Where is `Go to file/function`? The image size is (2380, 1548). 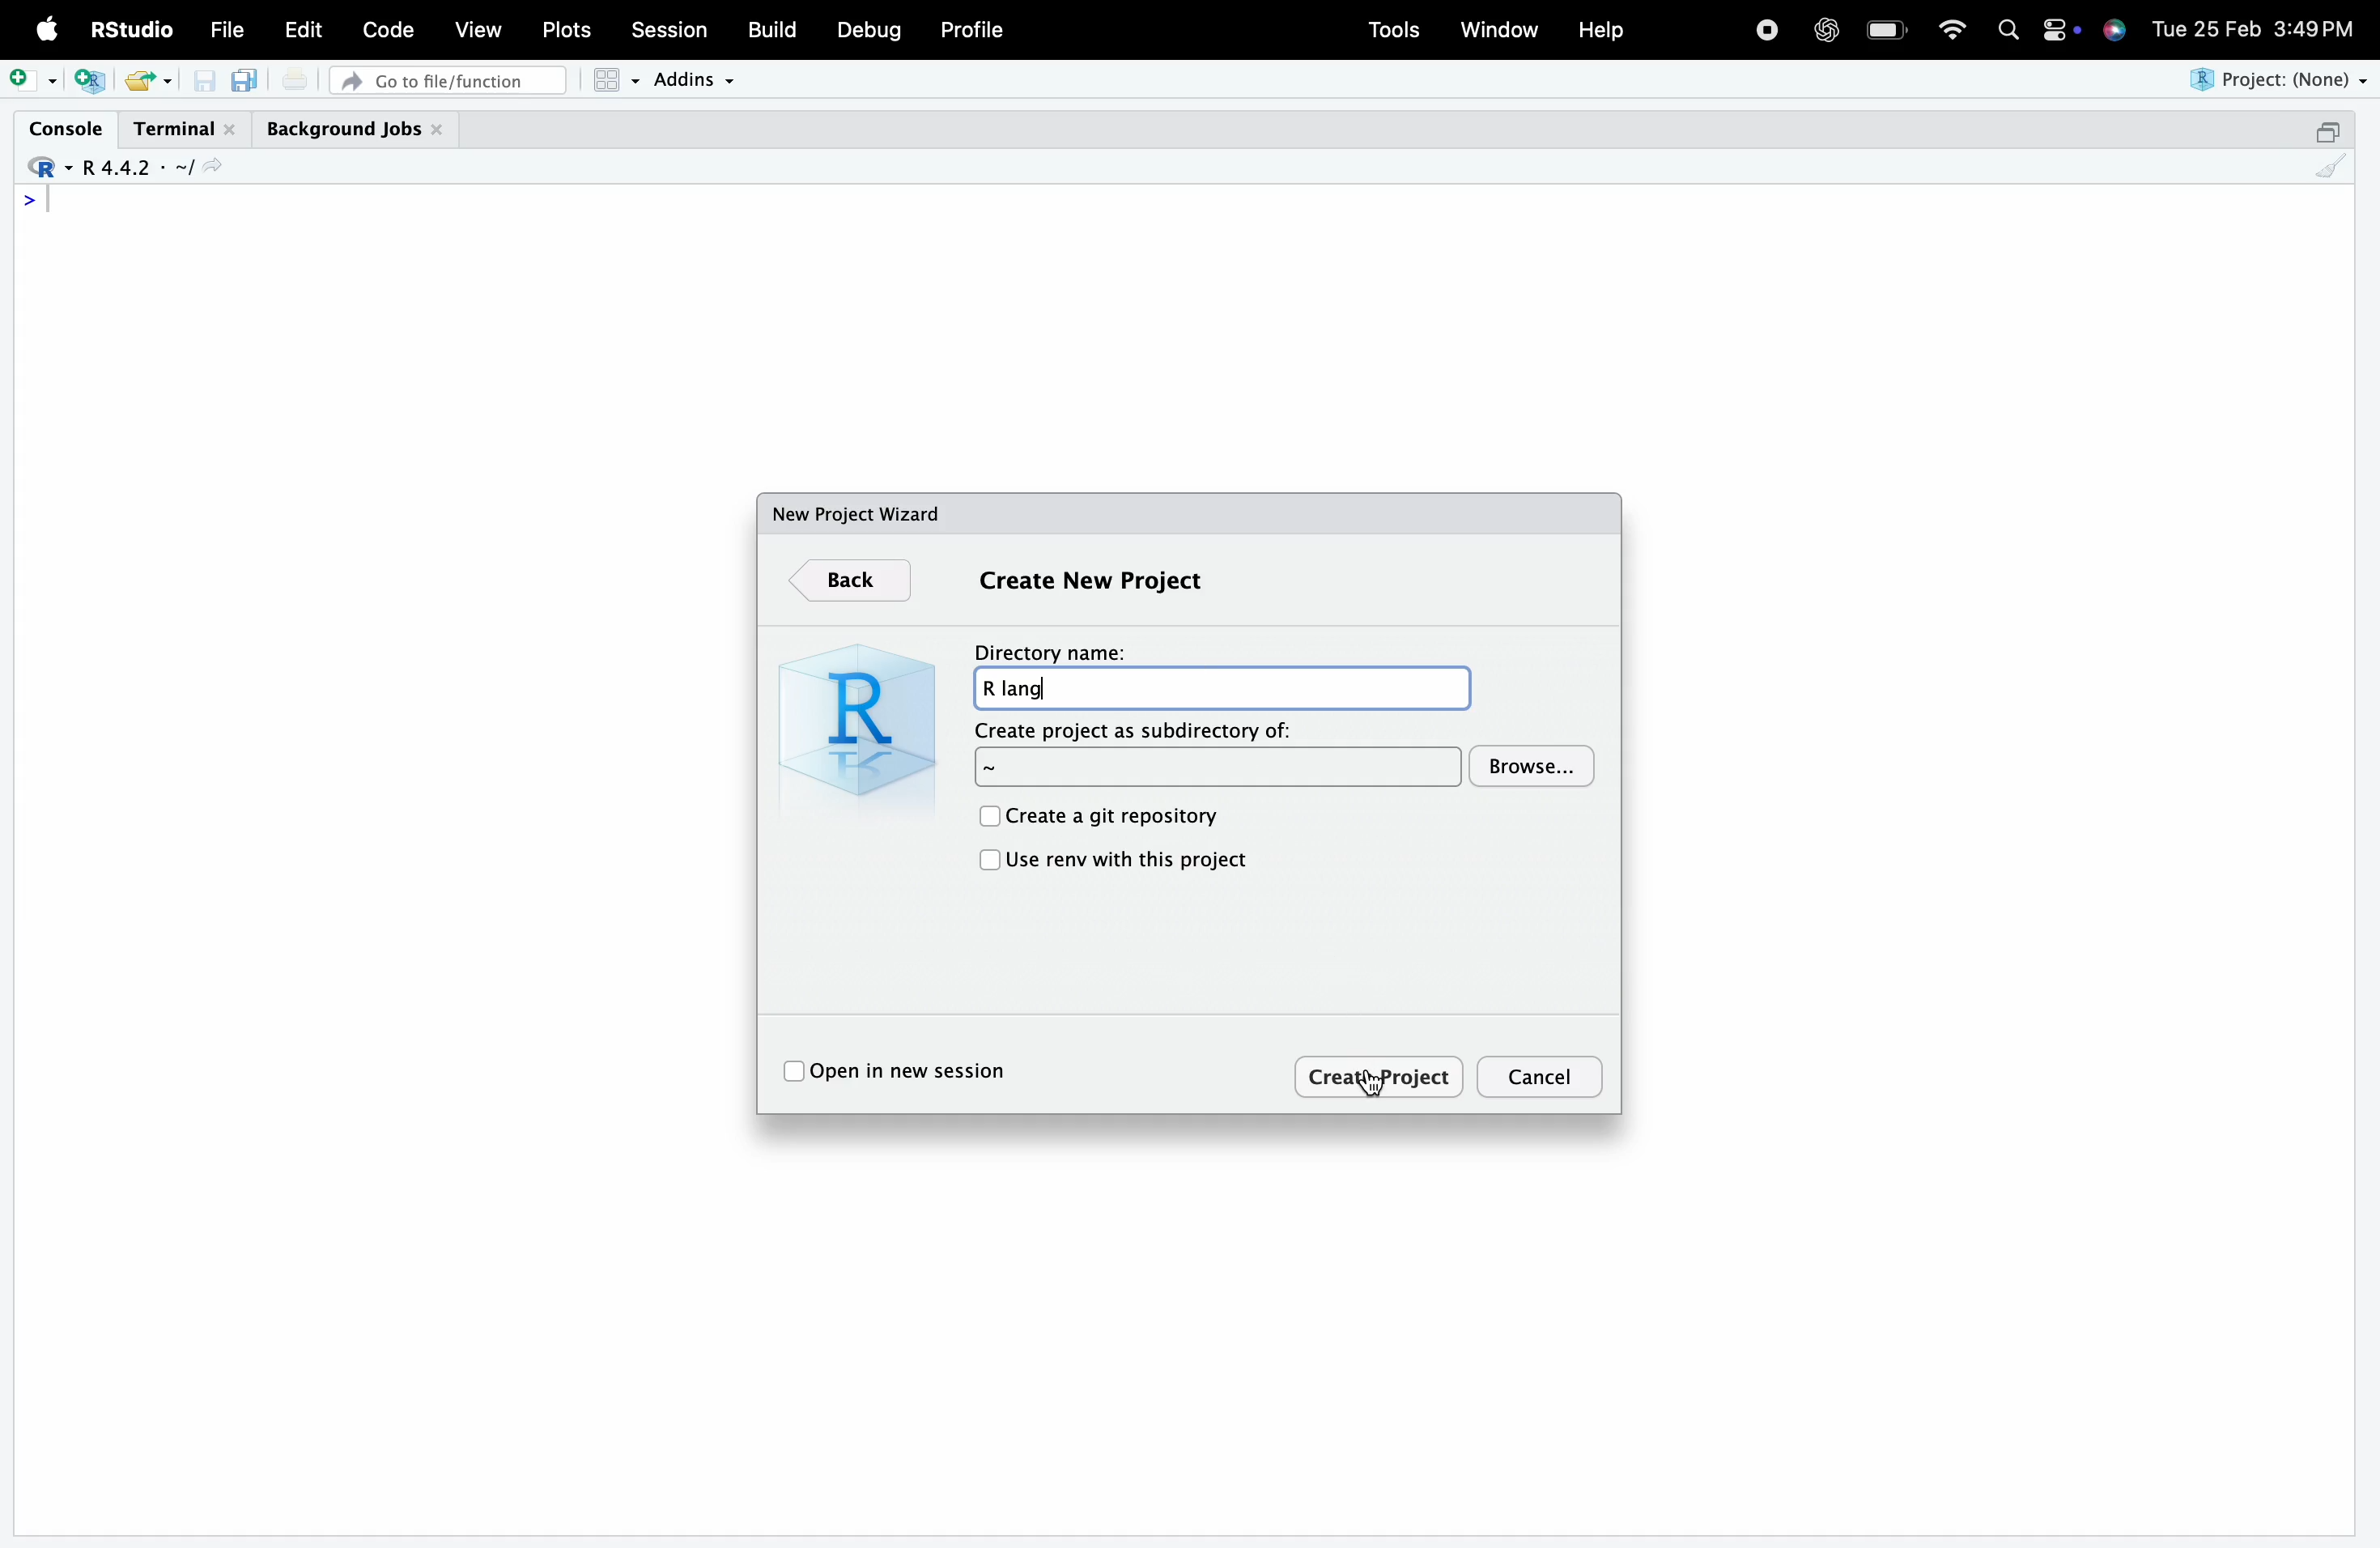
Go to file/function is located at coordinates (447, 81).